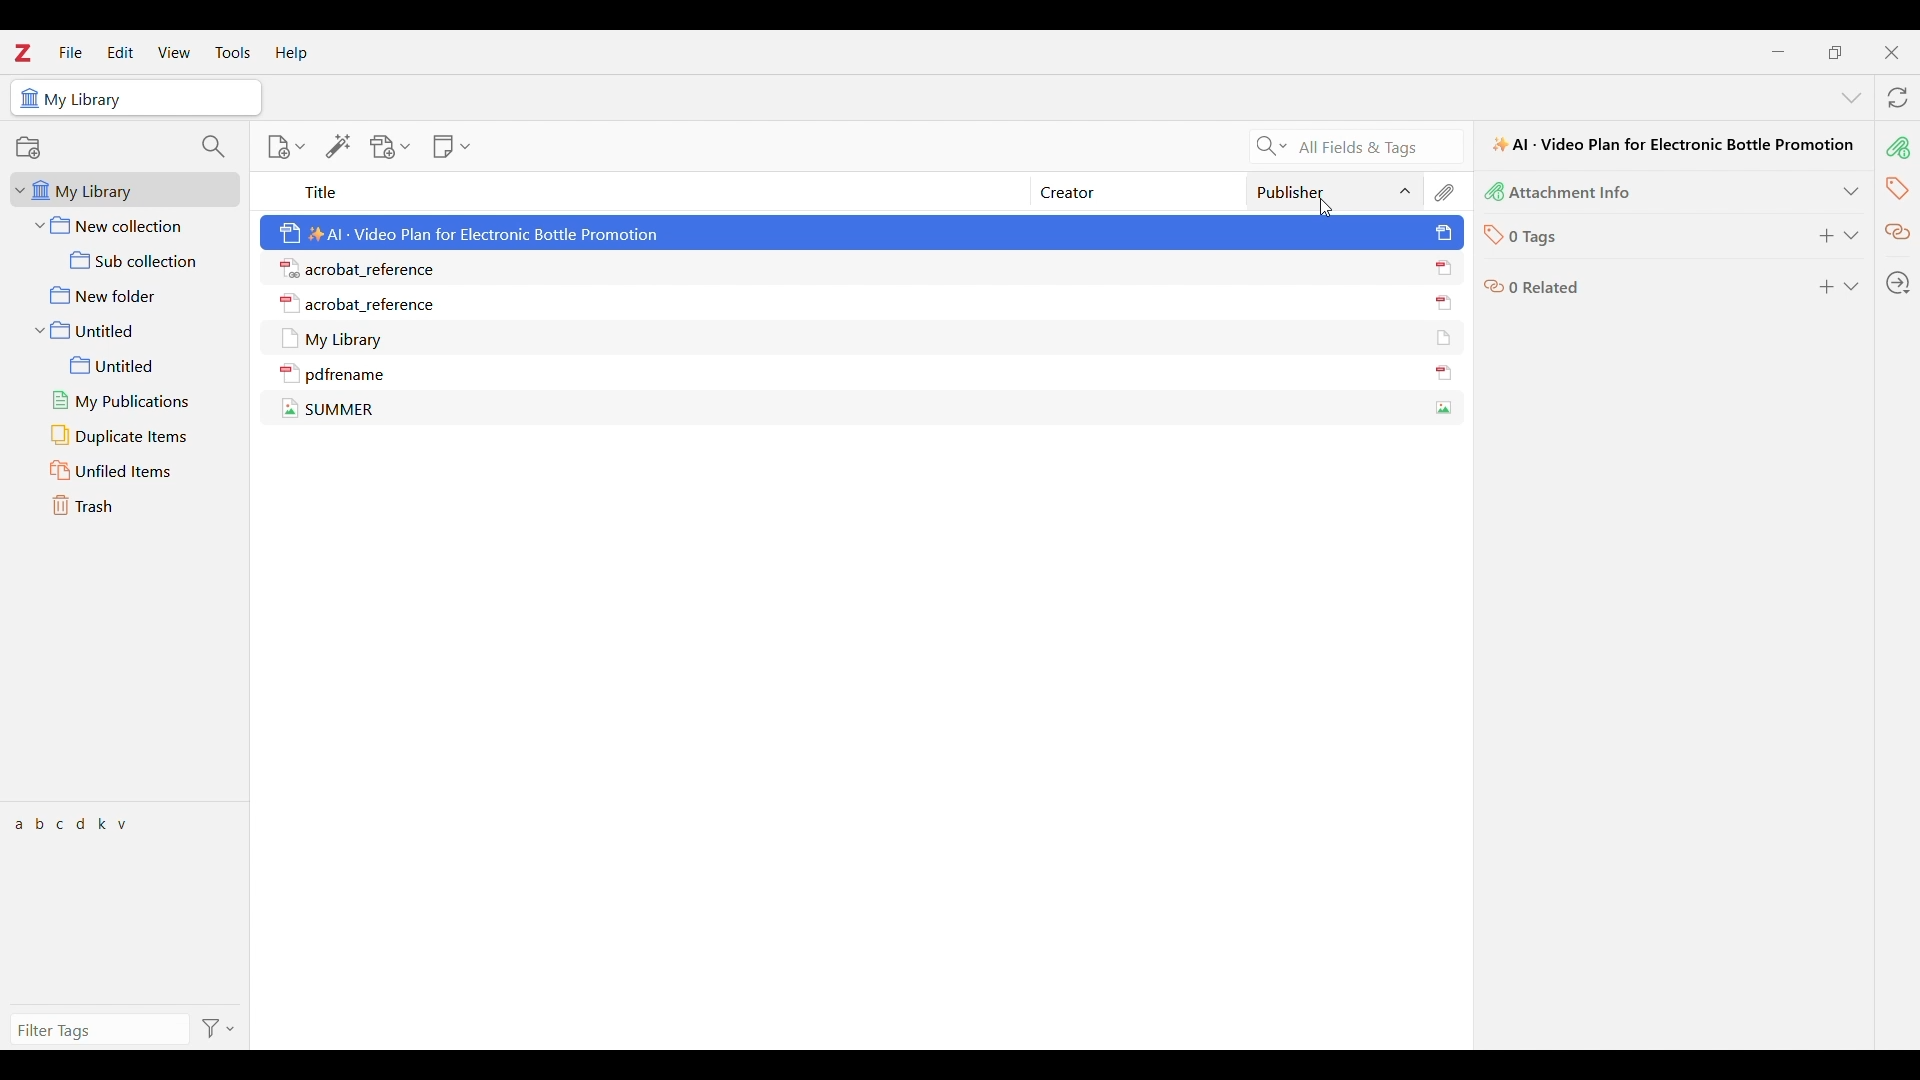 The width and height of the screenshot is (1920, 1080). What do you see at coordinates (128, 330) in the screenshot?
I see `Untitled` at bounding box center [128, 330].